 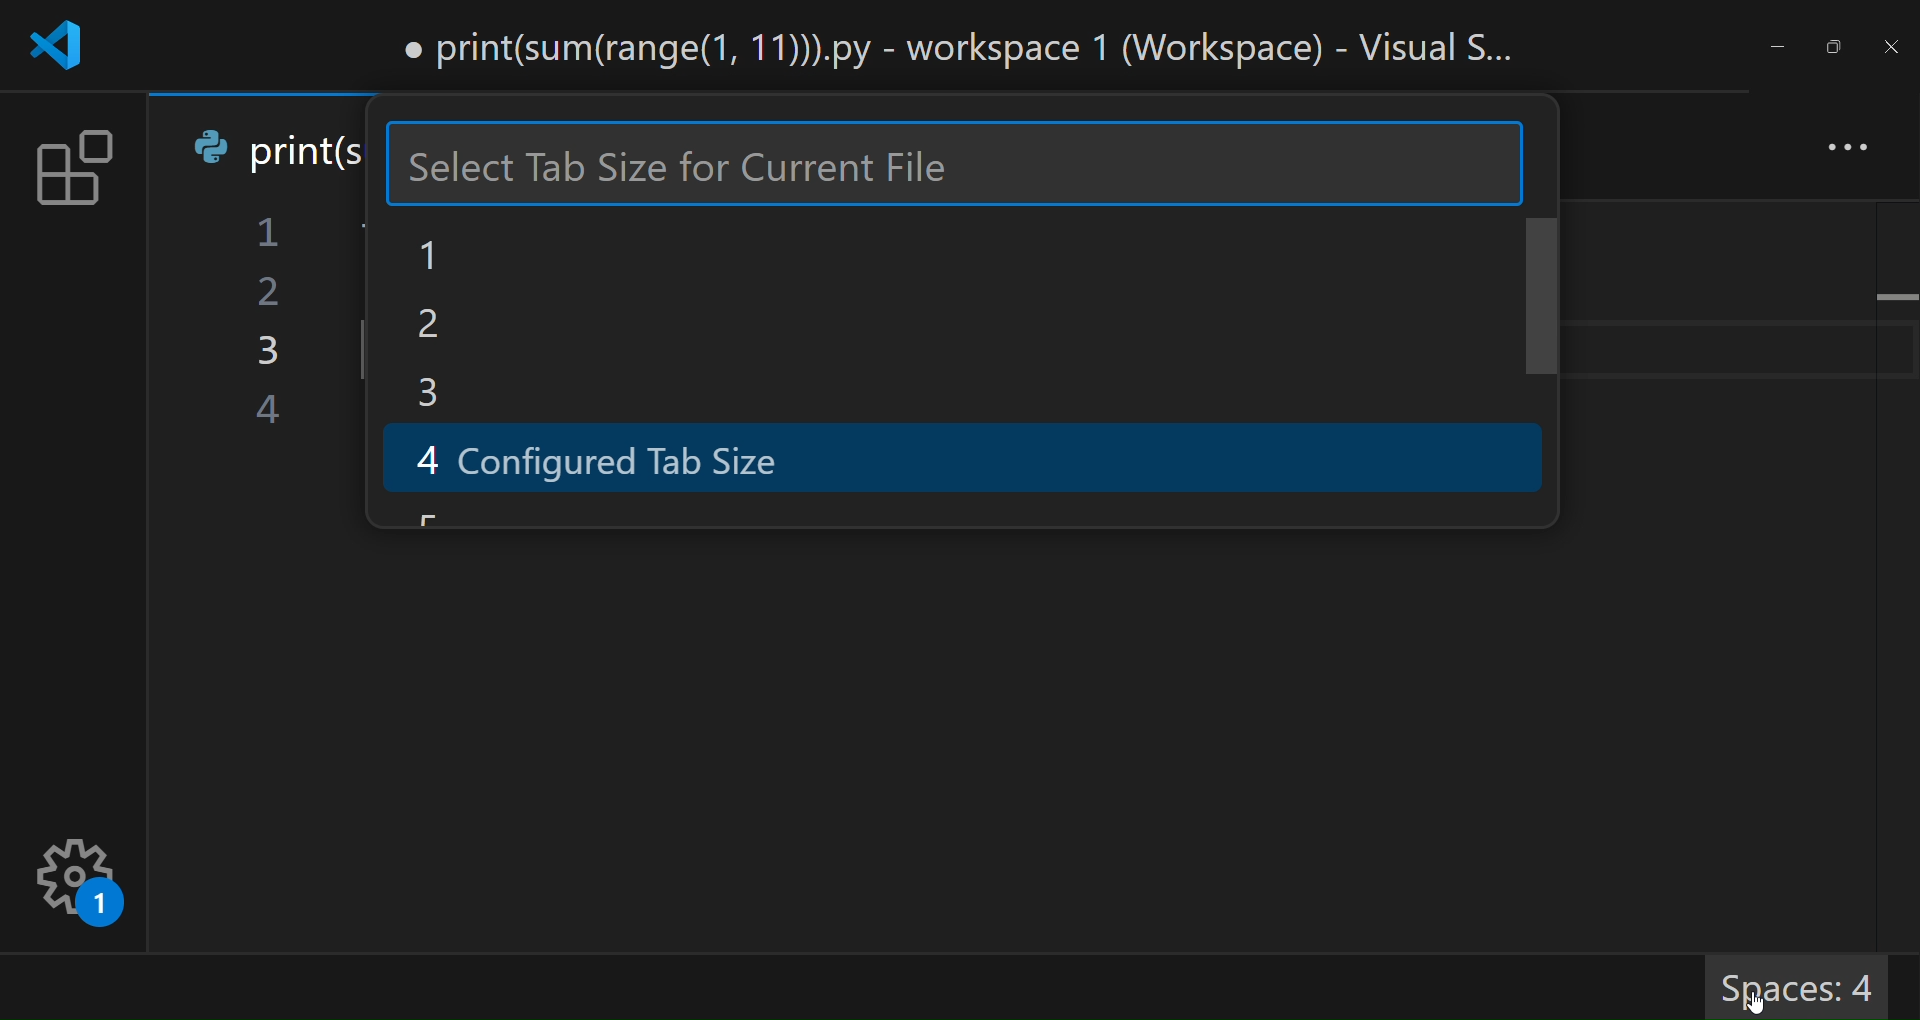 What do you see at coordinates (1893, 525) in the screenshot?
I see `scroll bar` at bounding box center [1893, 525].